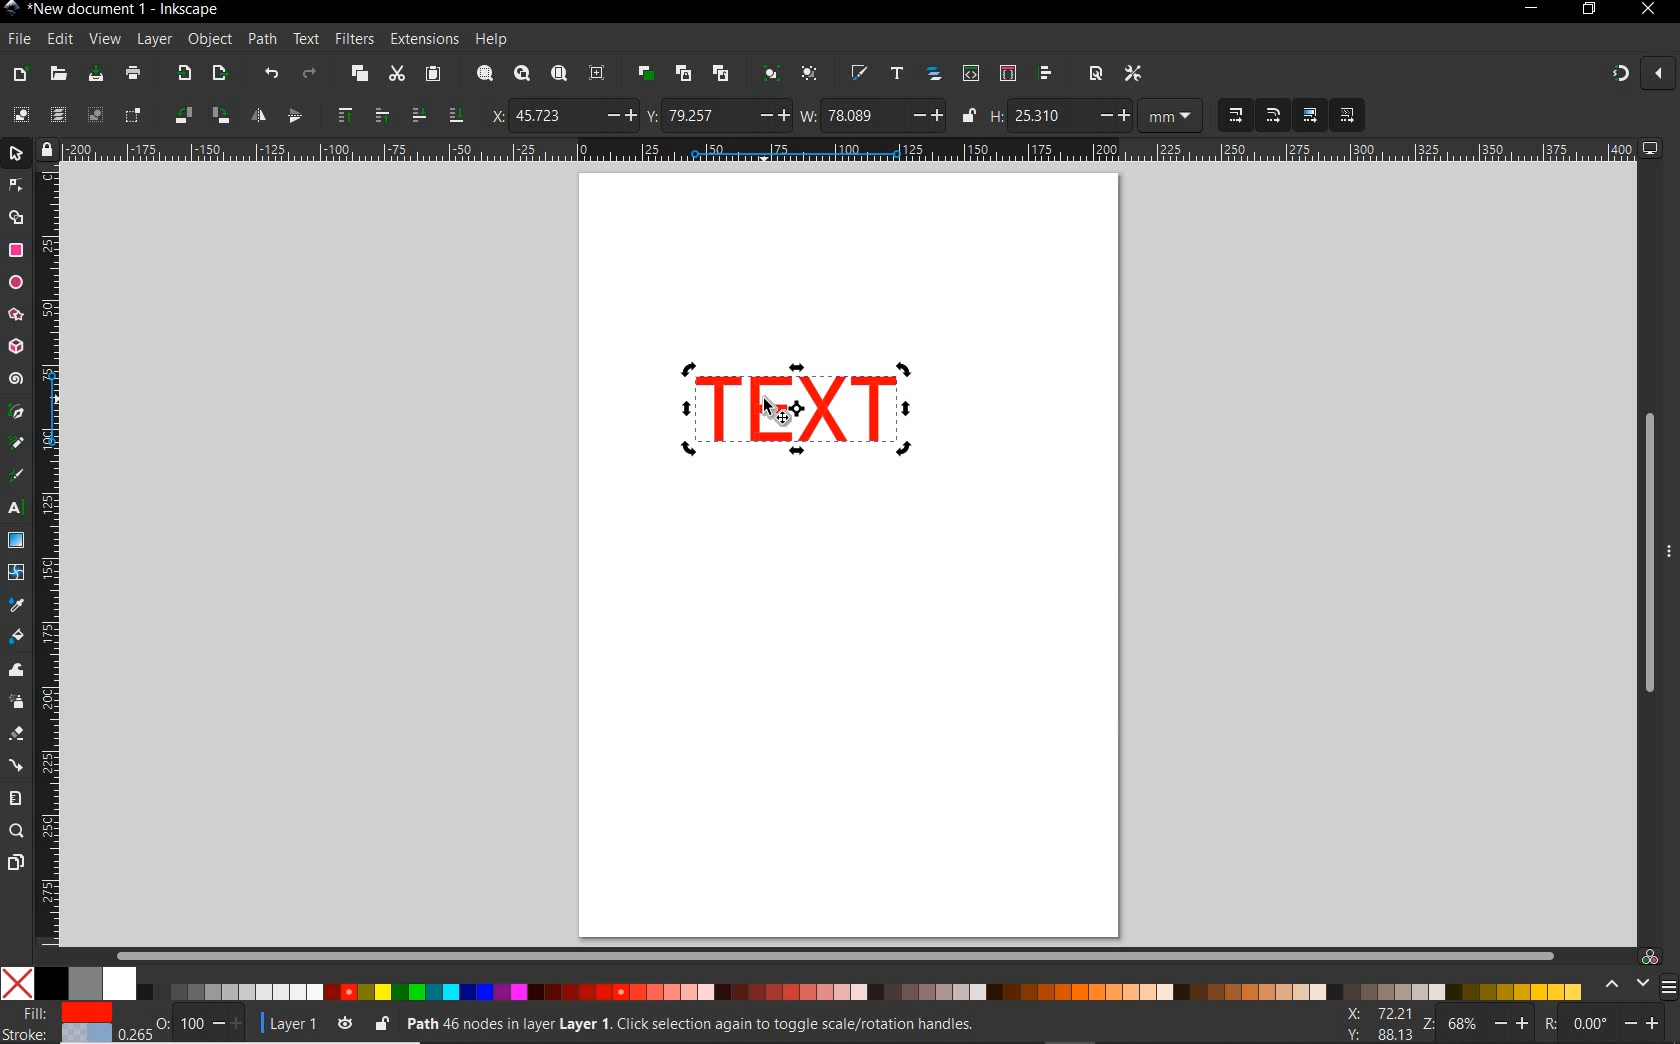  Describe the element at coordinates (16, 444) in the screenshot. I see `PENCIL TOOL` at that location.